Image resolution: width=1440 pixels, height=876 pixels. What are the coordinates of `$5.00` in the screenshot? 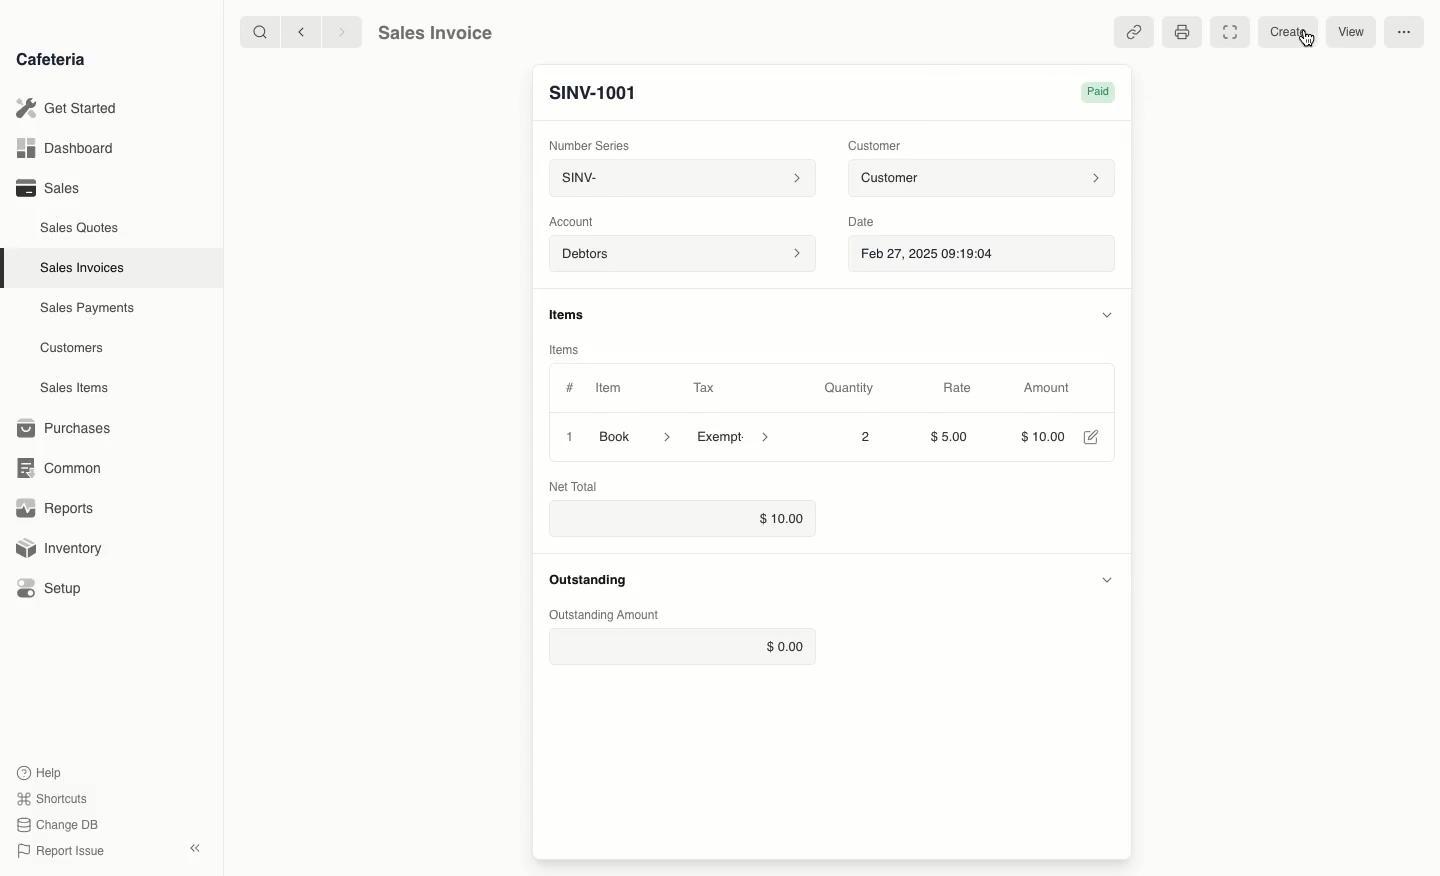 It's located at (952, 436).